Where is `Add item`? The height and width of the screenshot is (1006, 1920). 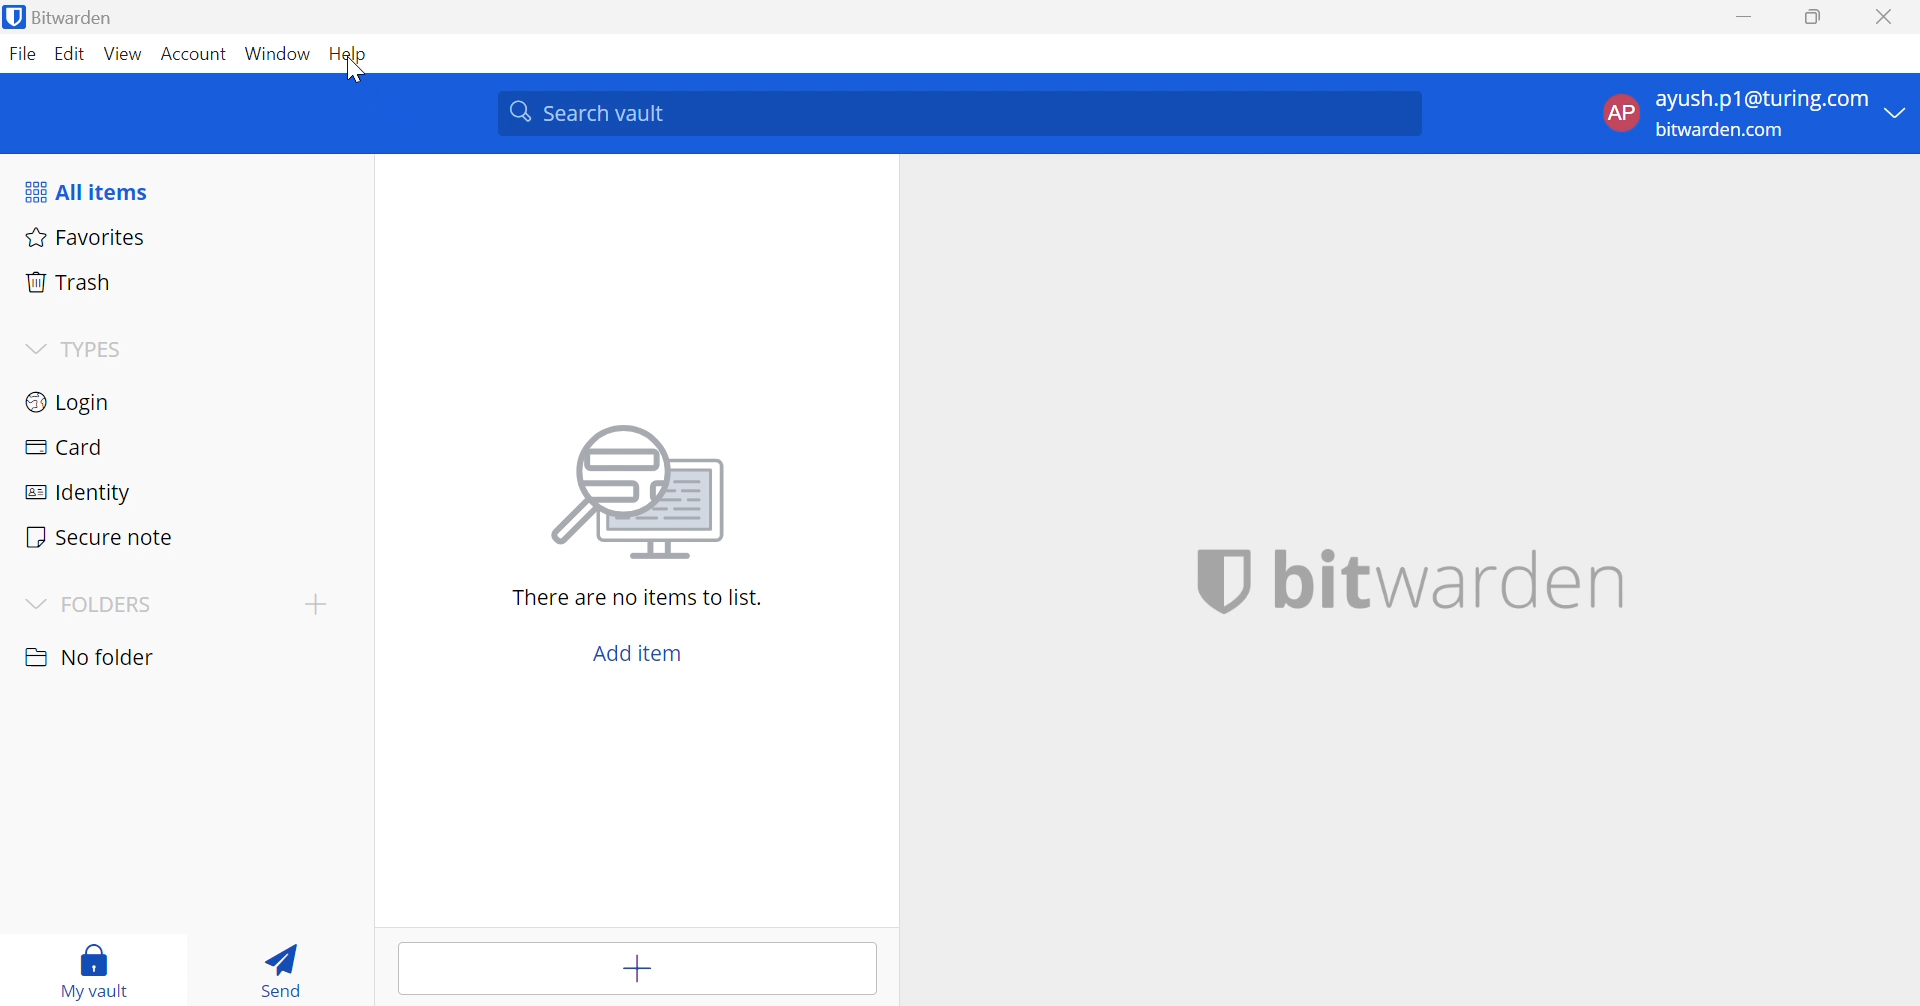 Add item is located at coordinates (639, 970).